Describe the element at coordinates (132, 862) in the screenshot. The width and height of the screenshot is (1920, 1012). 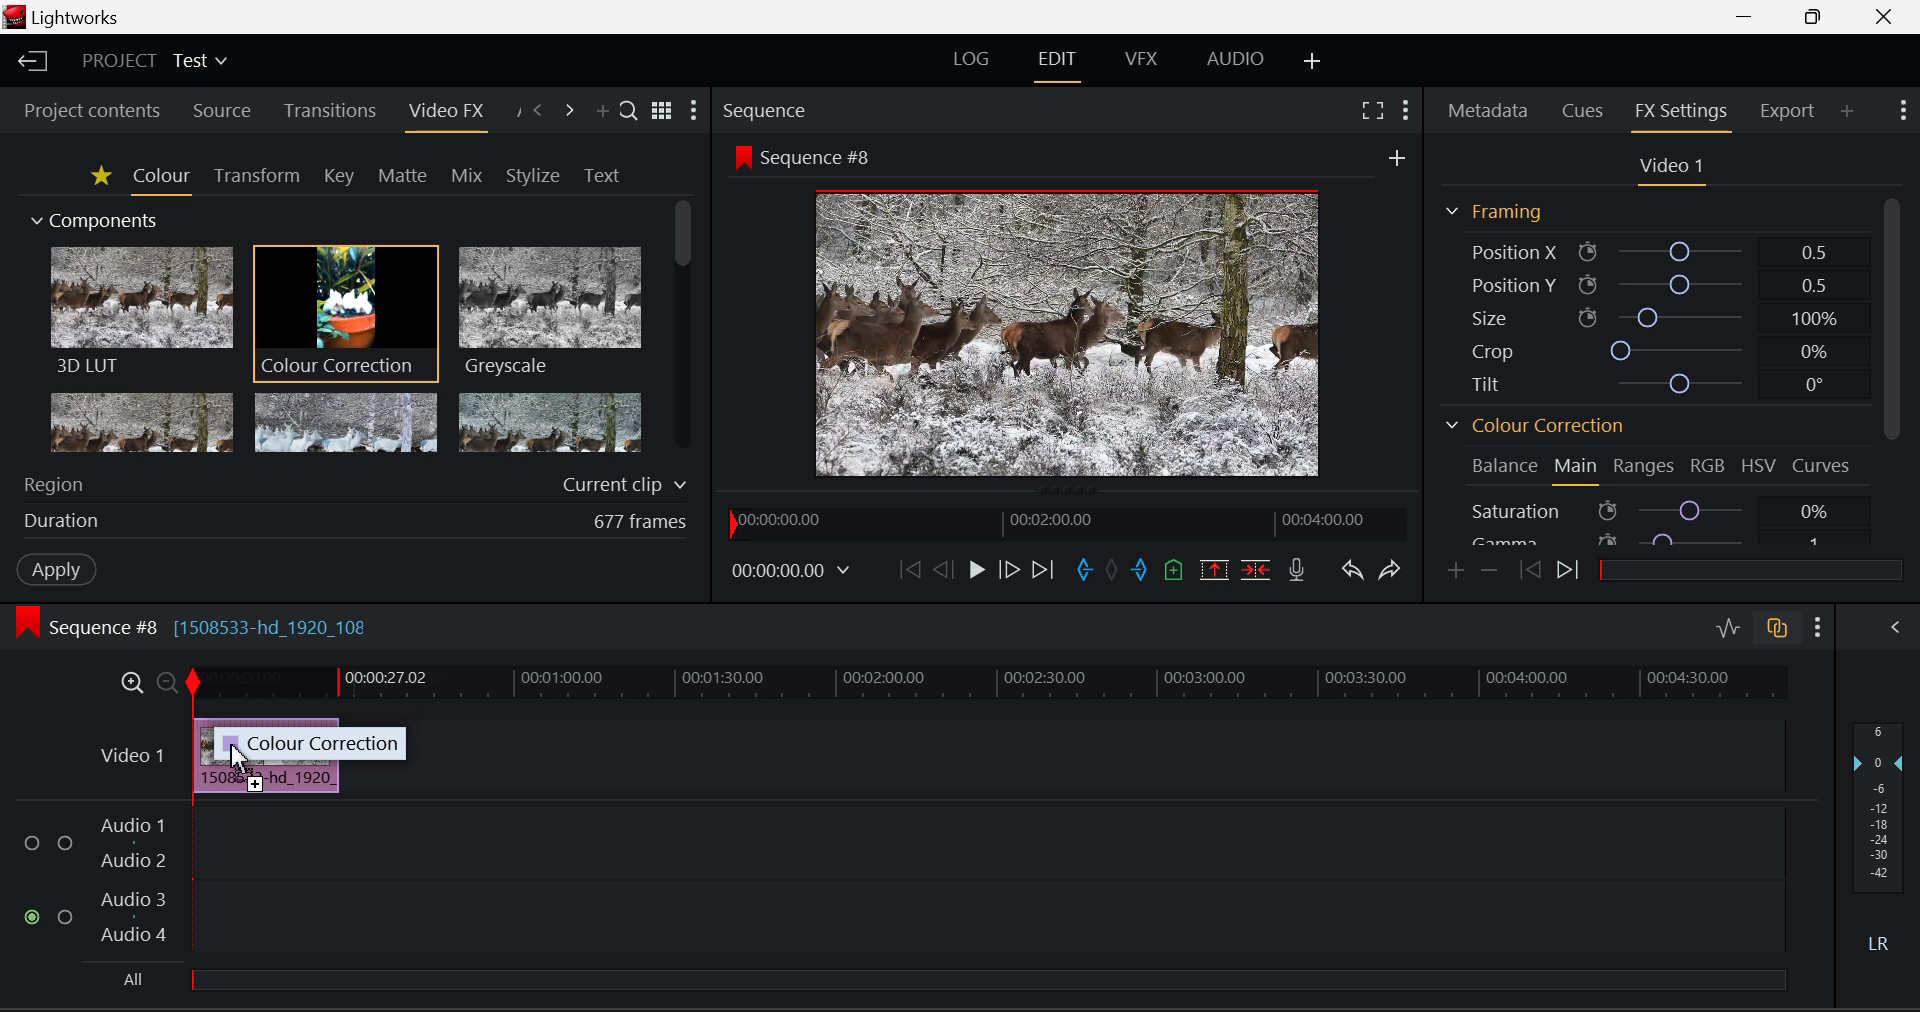
I see `Audio 2` at that location.